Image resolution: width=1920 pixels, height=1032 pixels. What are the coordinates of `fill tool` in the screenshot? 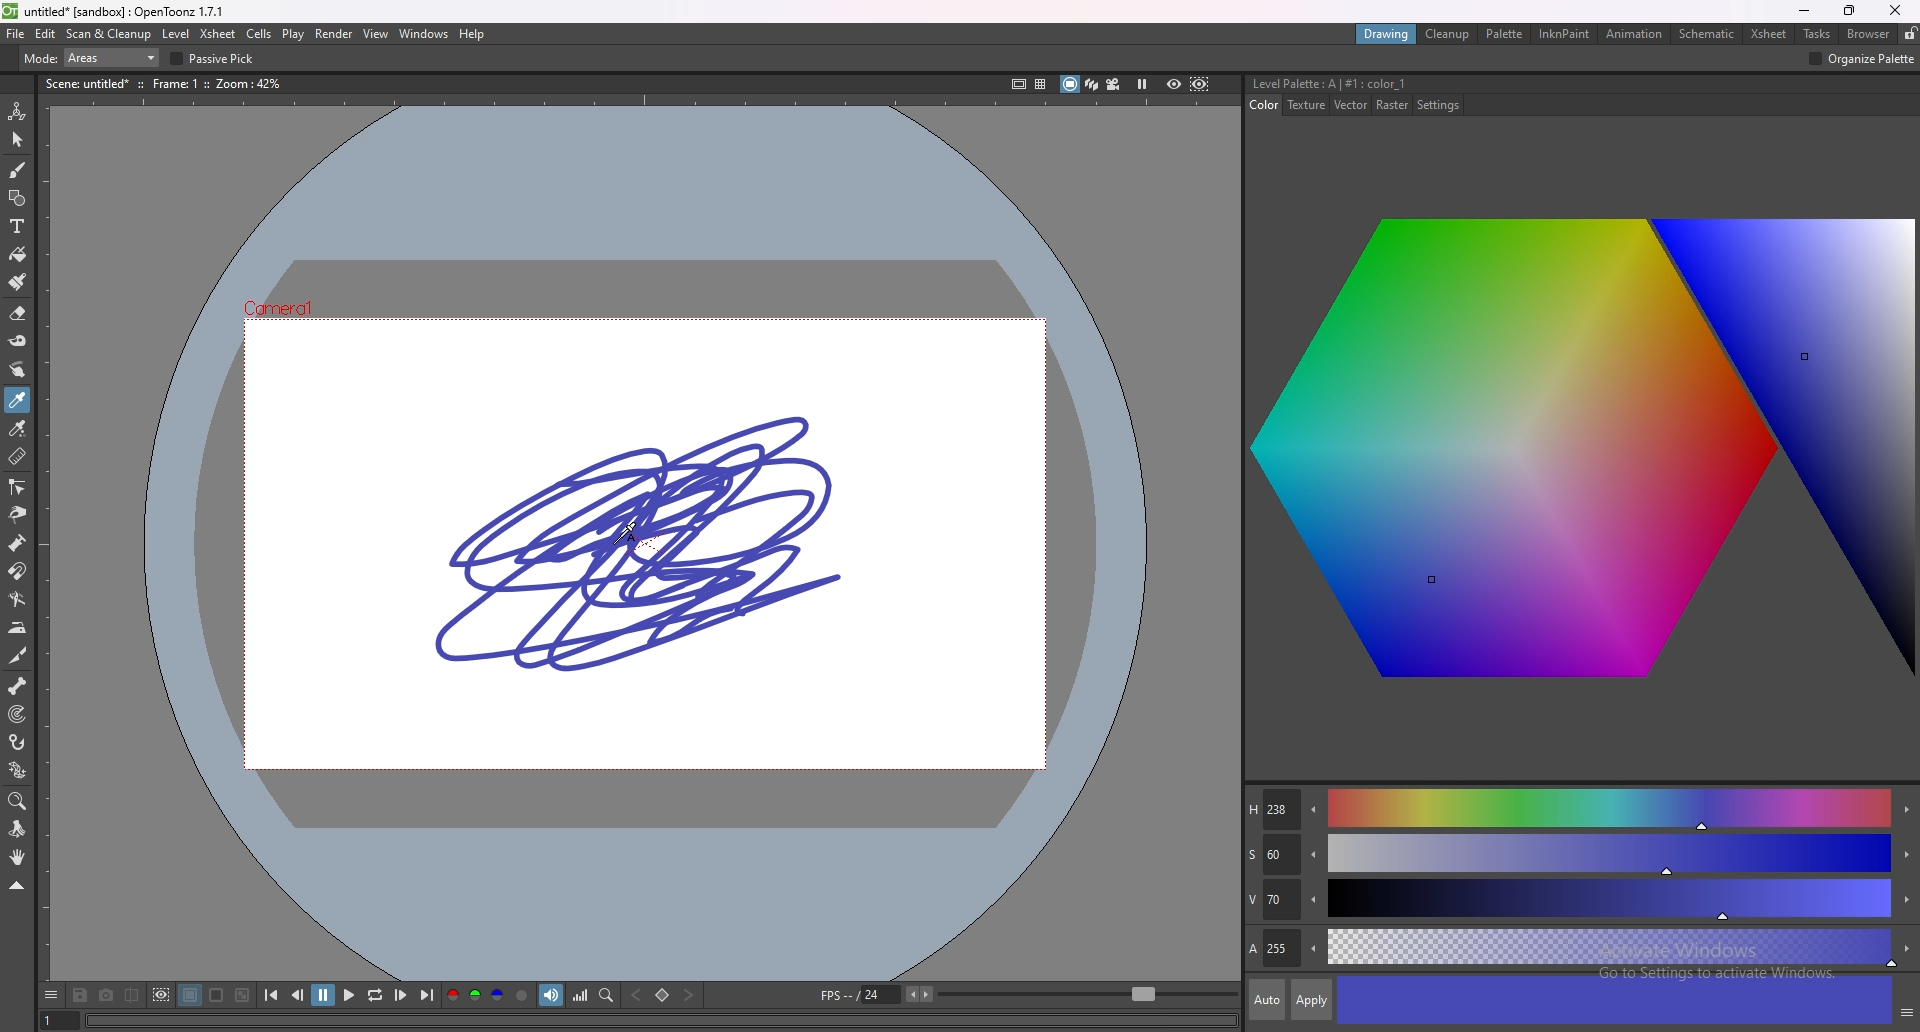 It's located at (18, 254).